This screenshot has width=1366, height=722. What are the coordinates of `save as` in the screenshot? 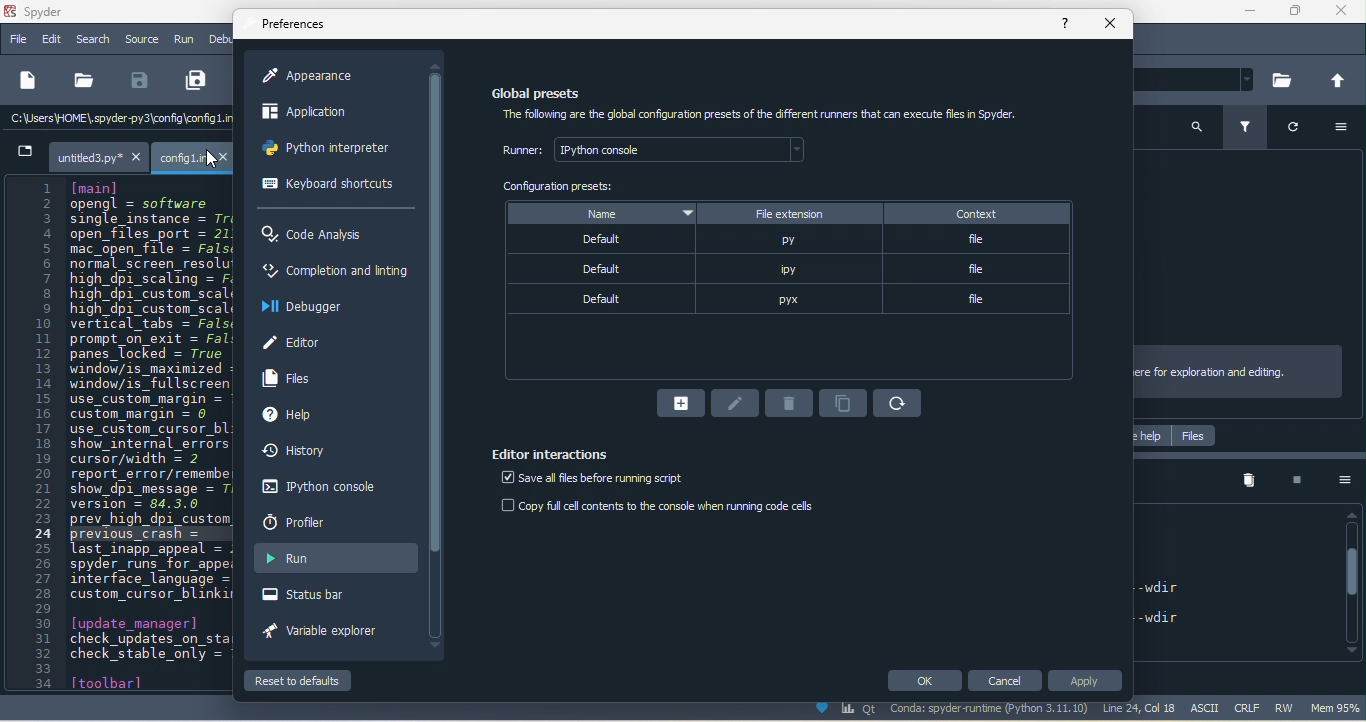 It's located at (195, 80).